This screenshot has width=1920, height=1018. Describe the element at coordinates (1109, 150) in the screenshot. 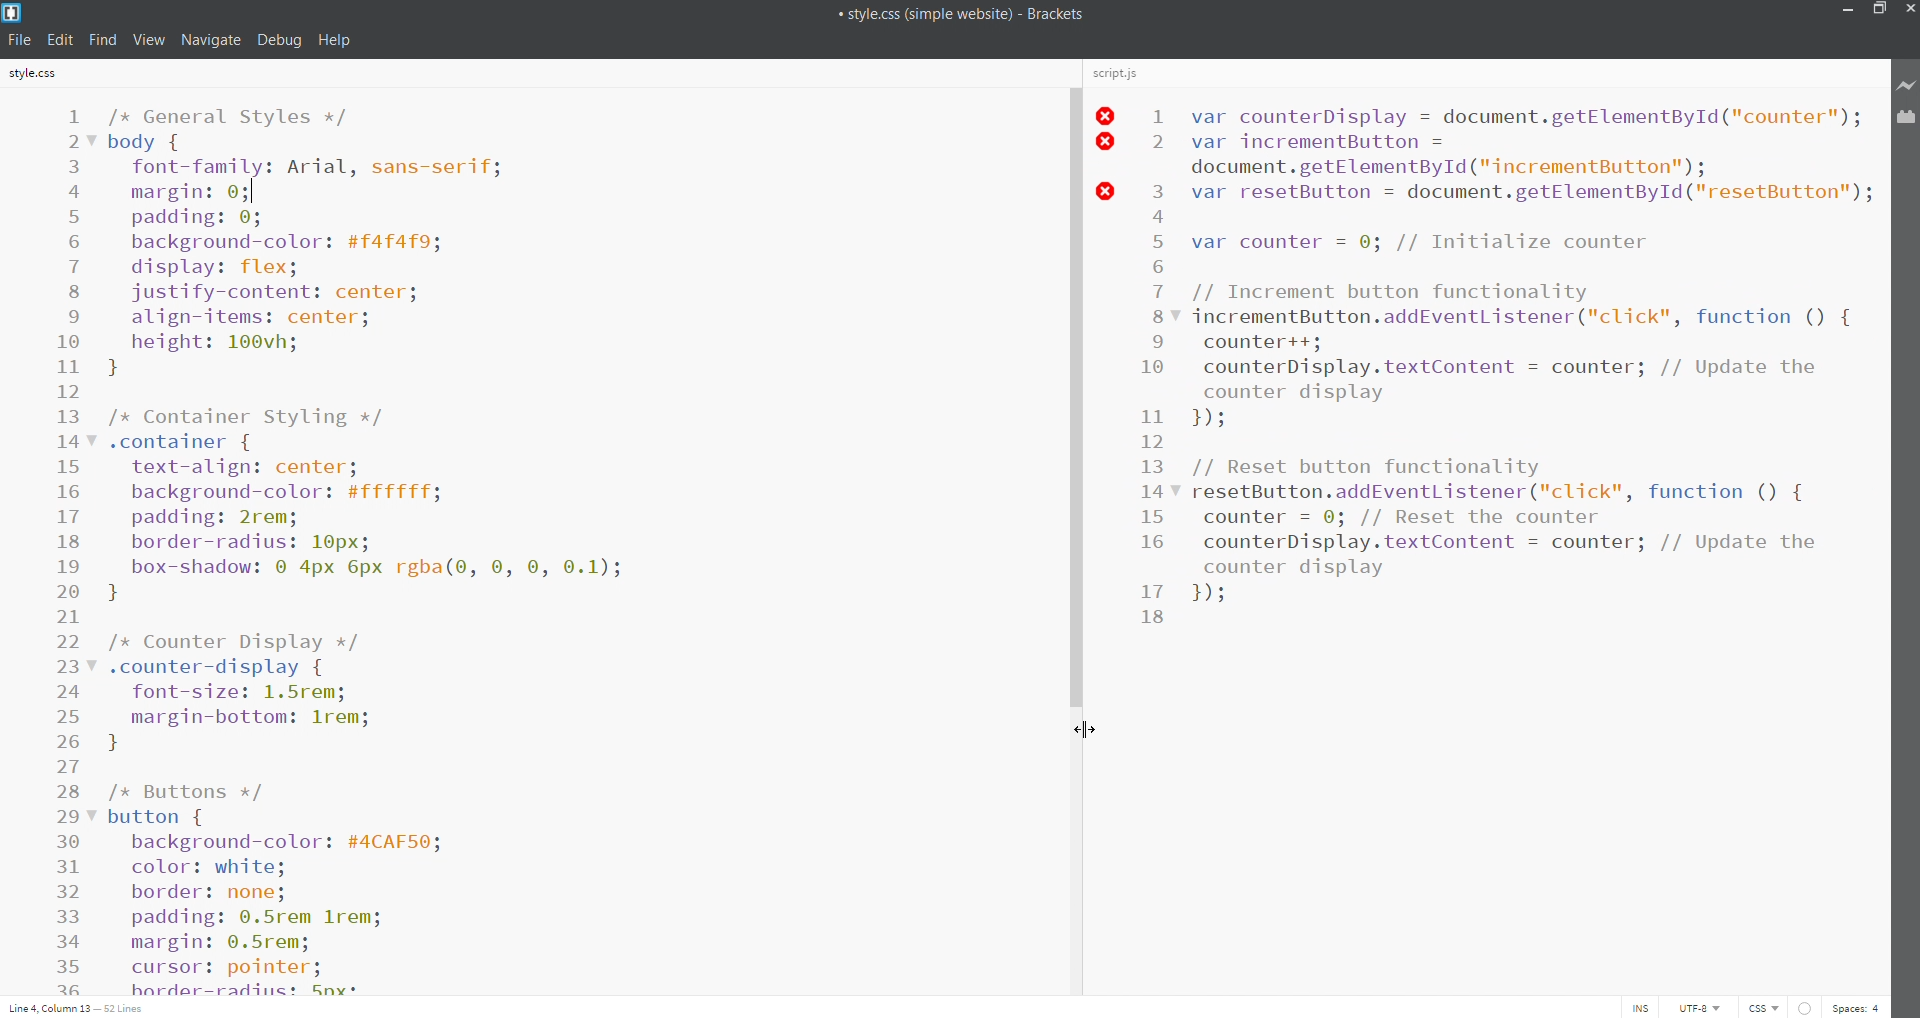

I see `line error status` at that location.